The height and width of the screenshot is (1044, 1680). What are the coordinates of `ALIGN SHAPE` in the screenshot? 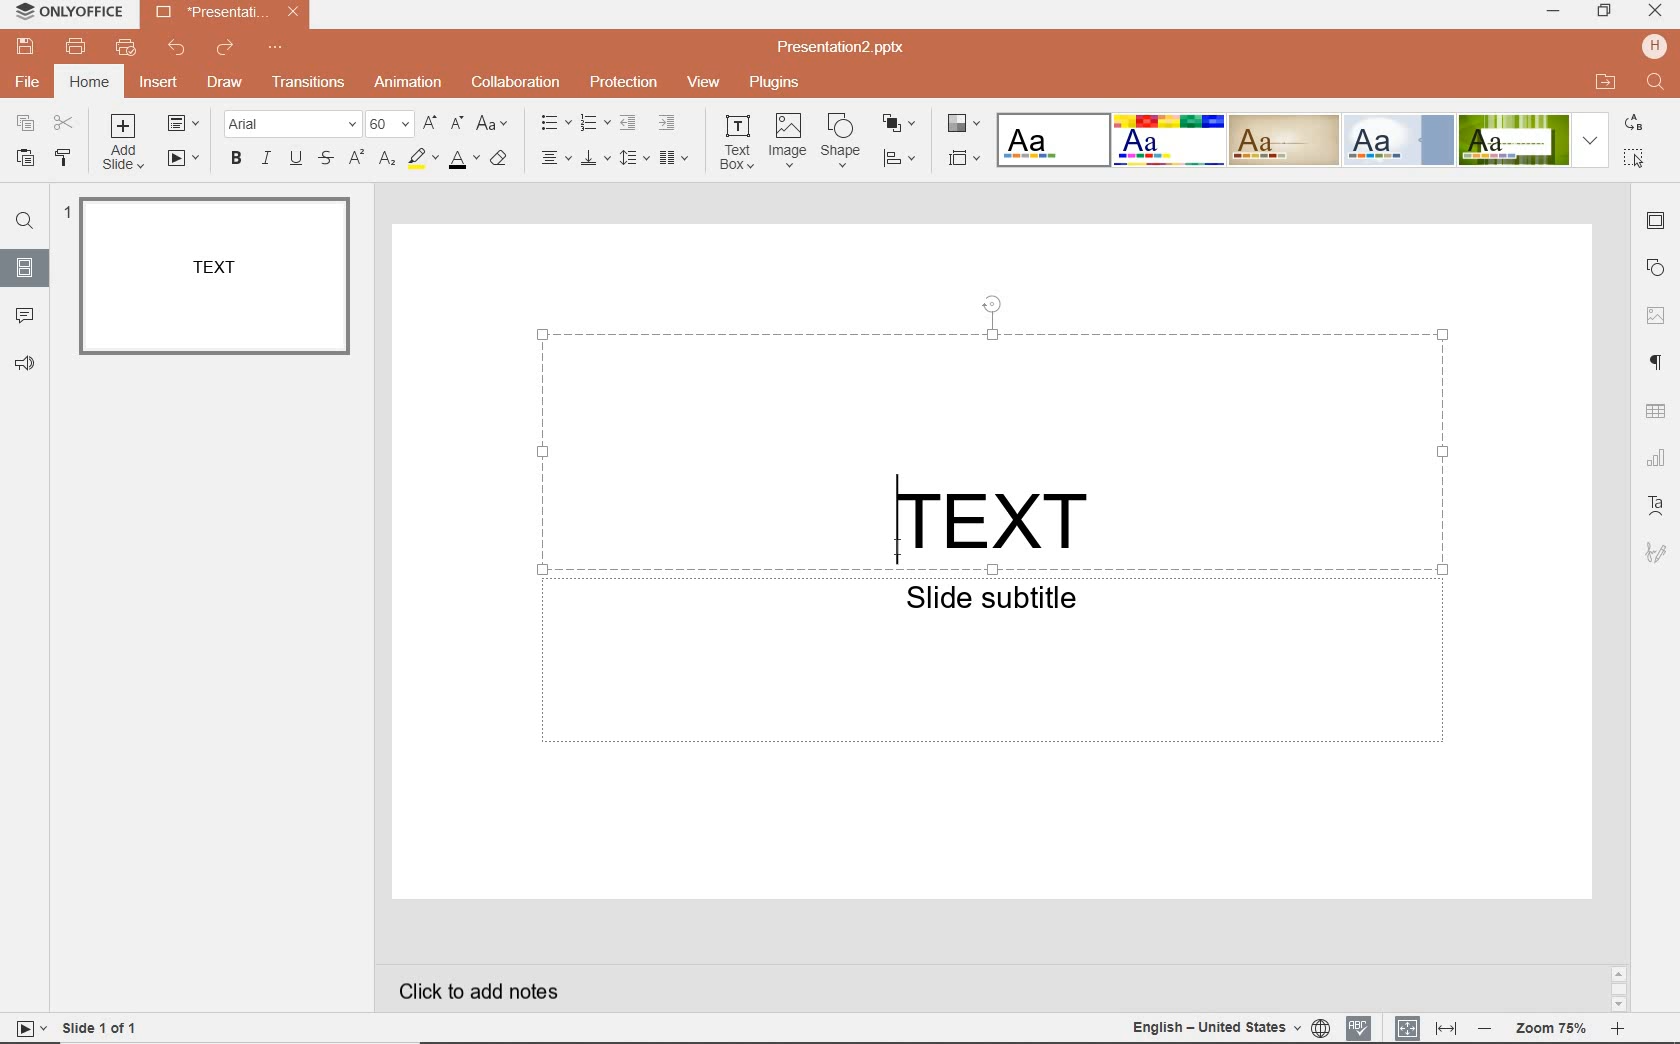 It's located at (905, 161).